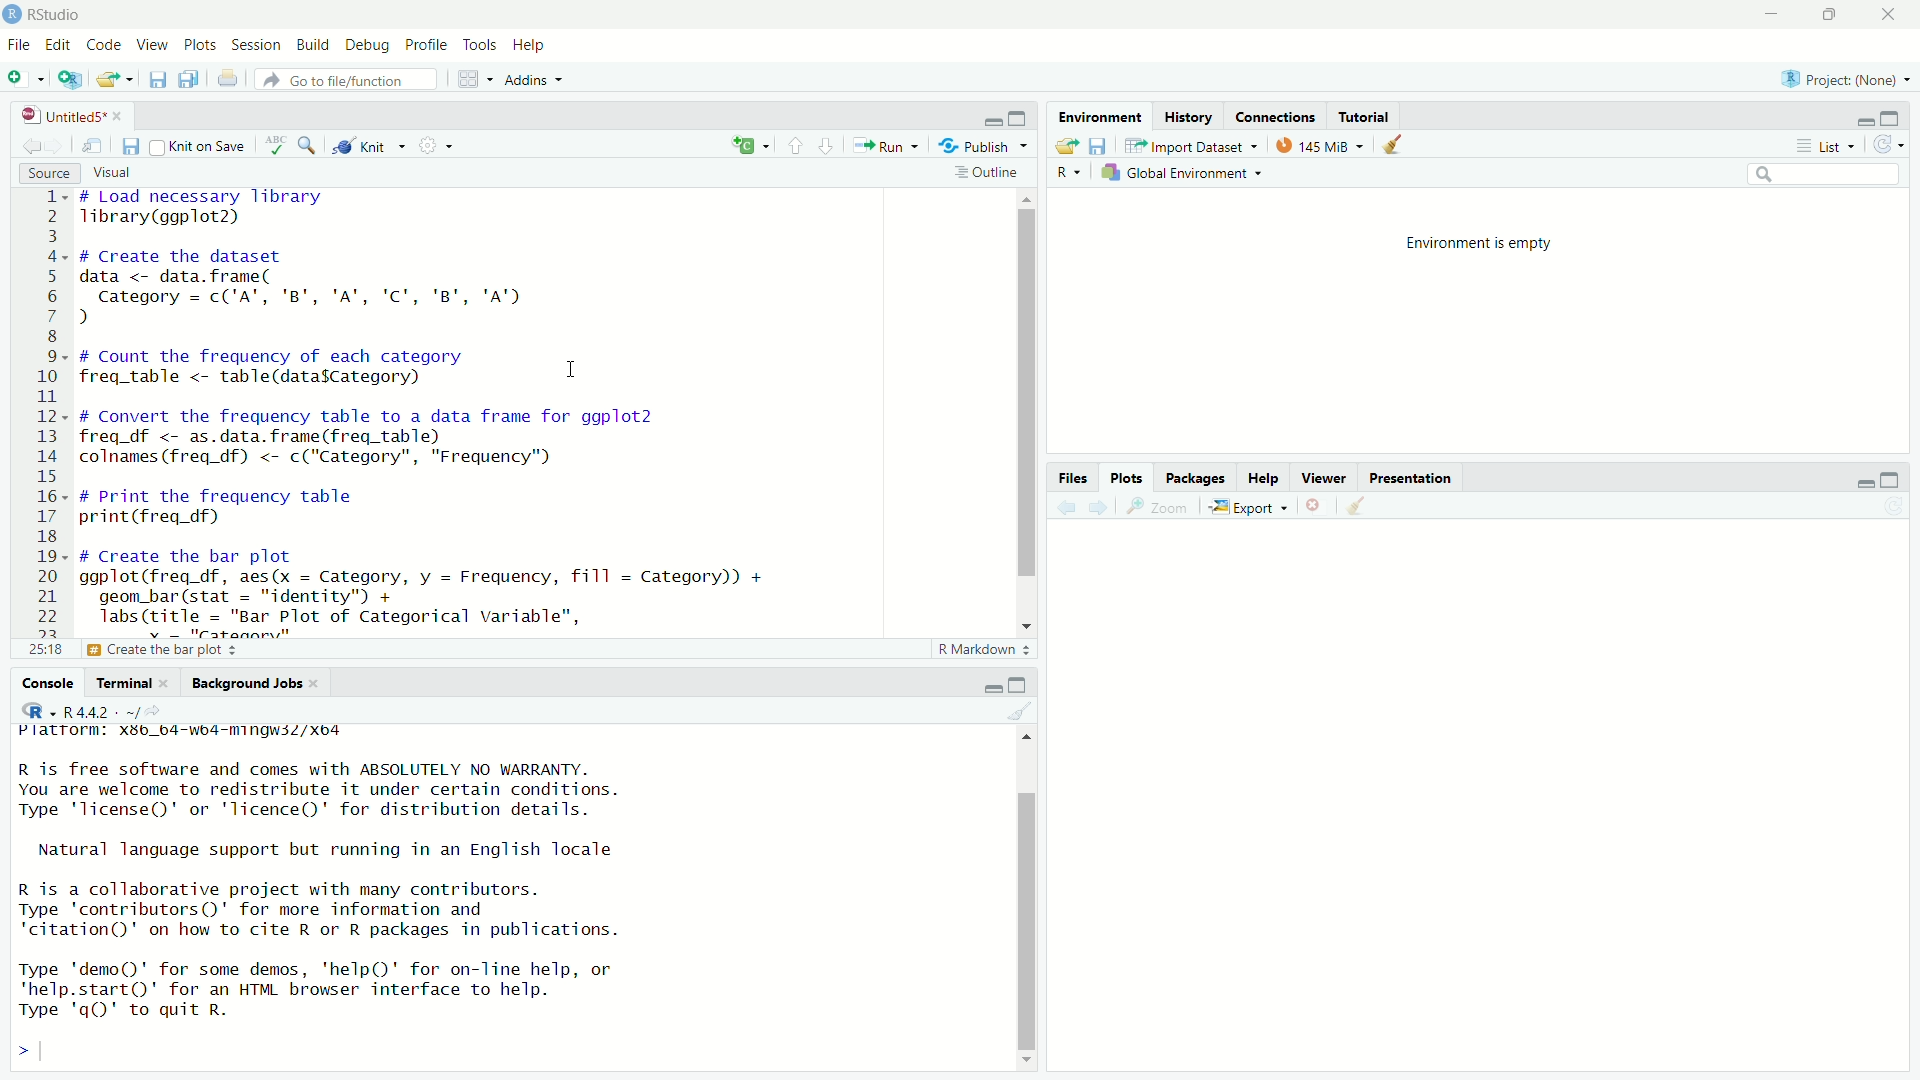  What do you see at coordinates (1263, 479) in the screenshot?
I see `help` at bounding box center [1263, 479].